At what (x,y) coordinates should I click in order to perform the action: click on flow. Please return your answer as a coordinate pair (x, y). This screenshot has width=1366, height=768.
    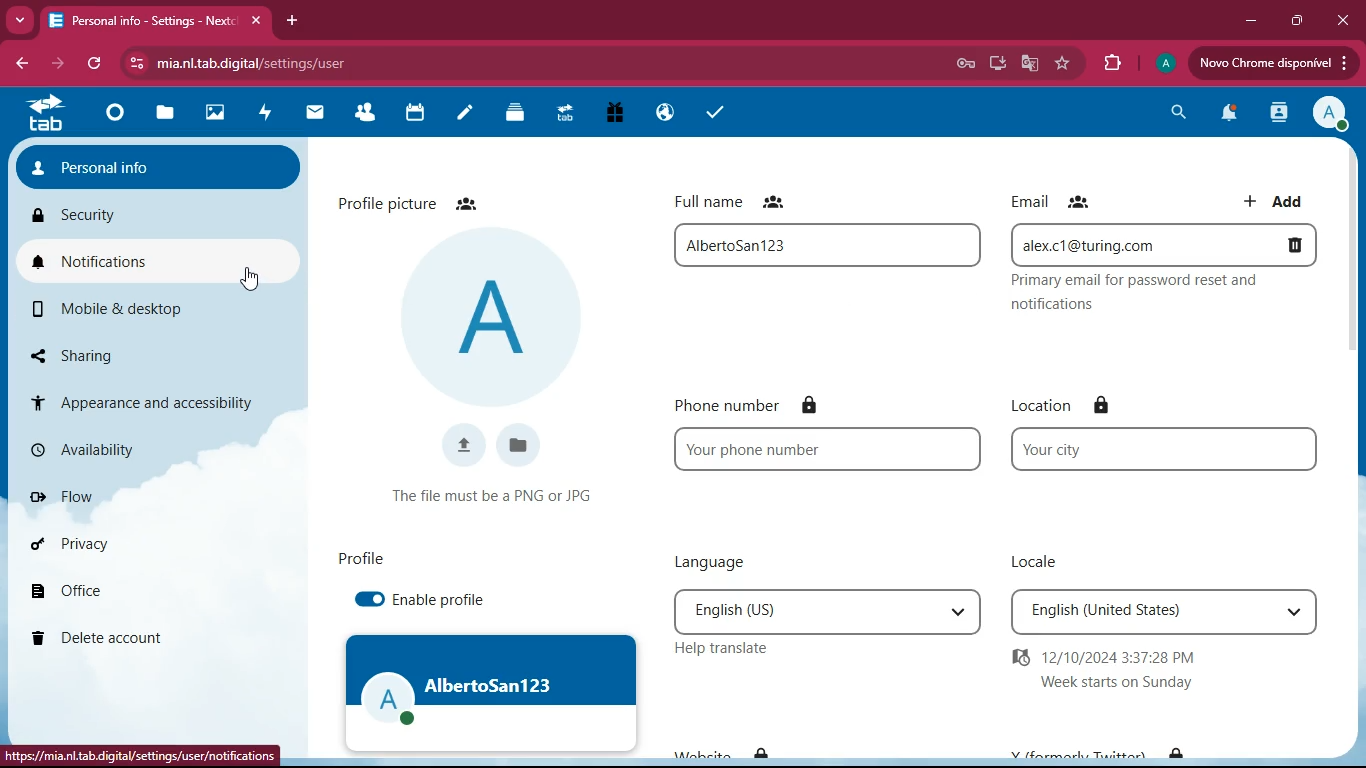
    Looking at the image, I should click on (137, 493).